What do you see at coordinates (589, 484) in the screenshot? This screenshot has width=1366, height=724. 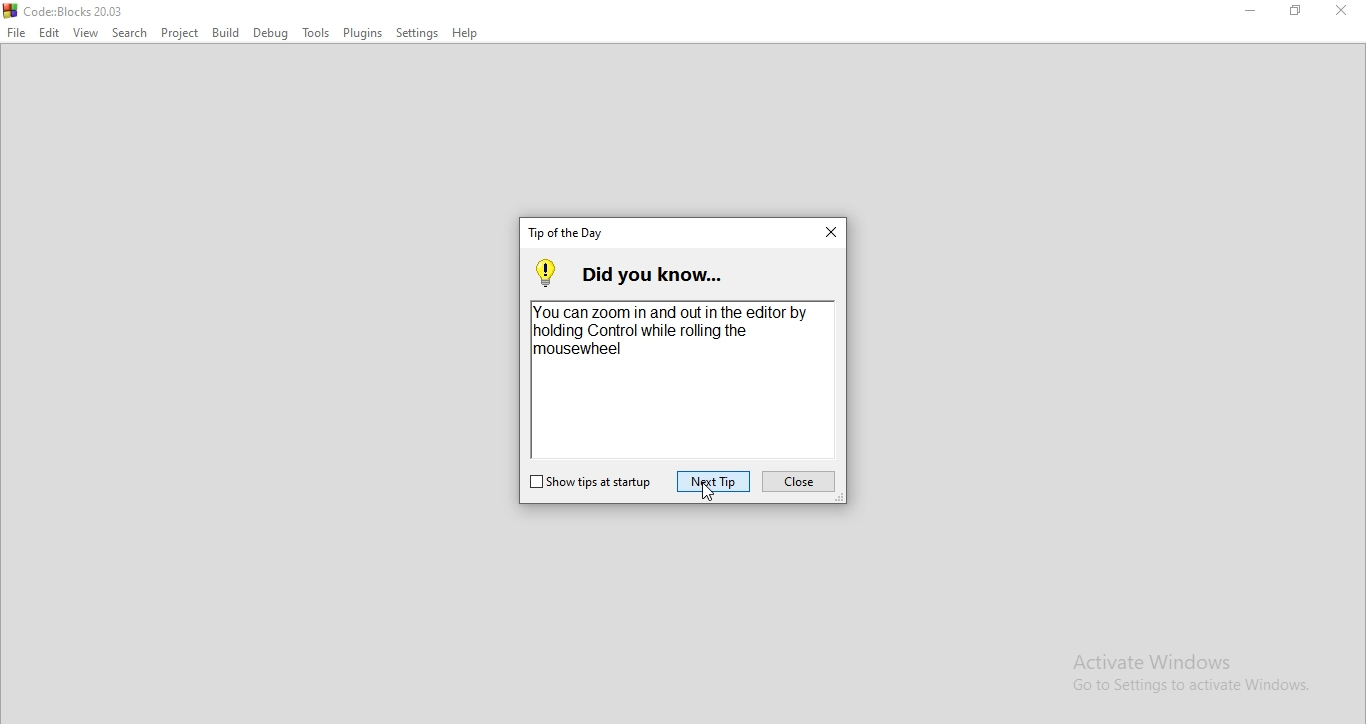 I see `show tips on startup` at bounding box center [589, 484].